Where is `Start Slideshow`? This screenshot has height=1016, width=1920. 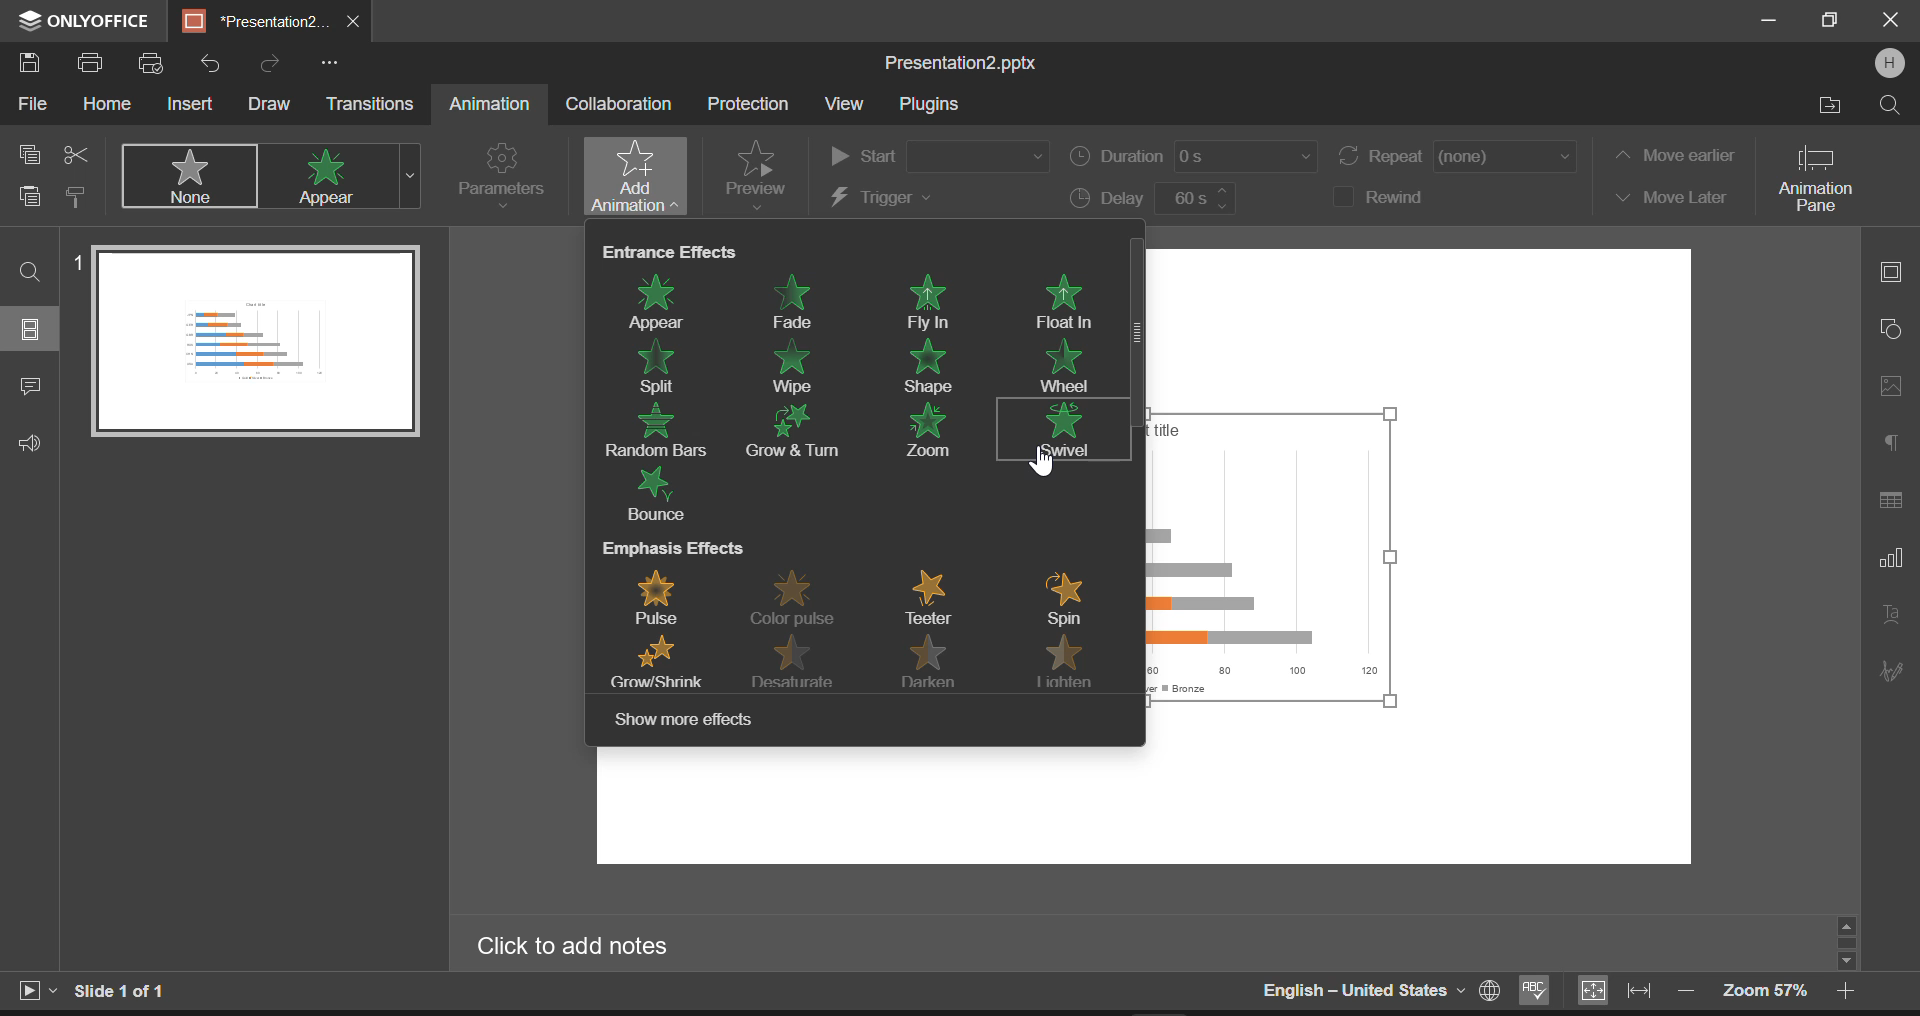 Start Slideshow is located at coordinates (36, 988).